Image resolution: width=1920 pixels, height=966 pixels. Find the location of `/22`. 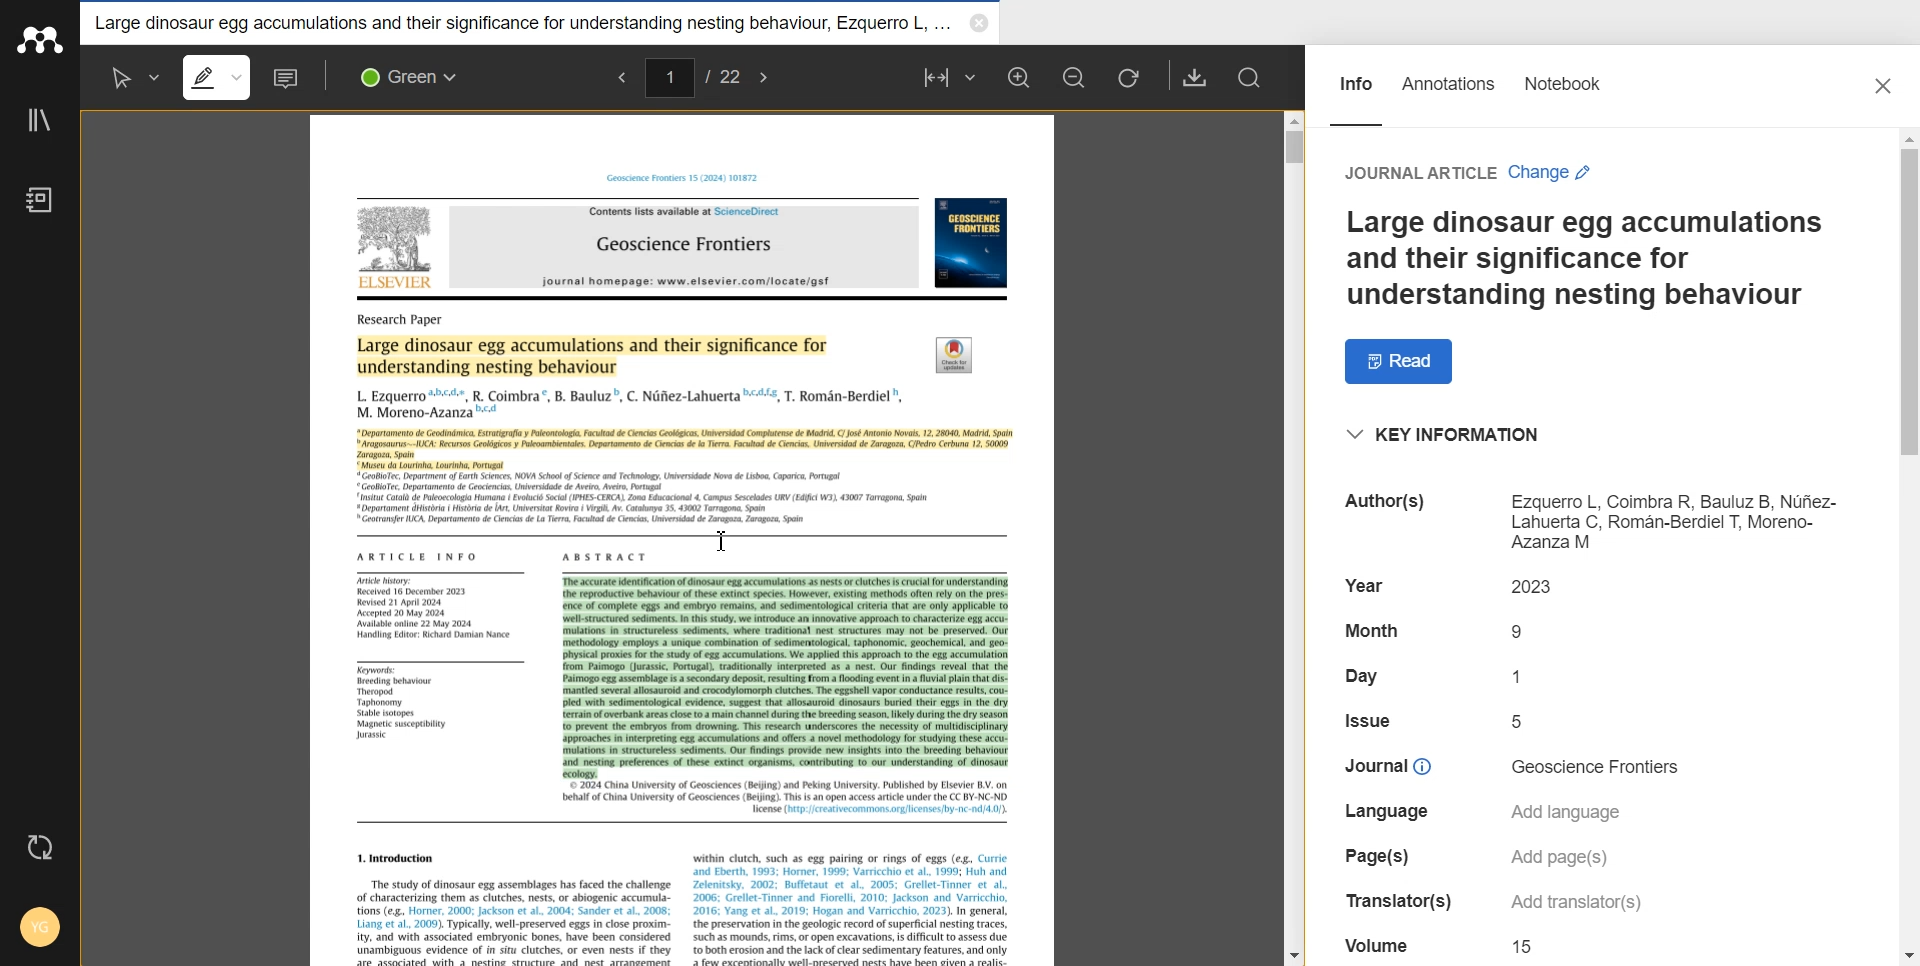

/22 is located at coordinates (722, 75).